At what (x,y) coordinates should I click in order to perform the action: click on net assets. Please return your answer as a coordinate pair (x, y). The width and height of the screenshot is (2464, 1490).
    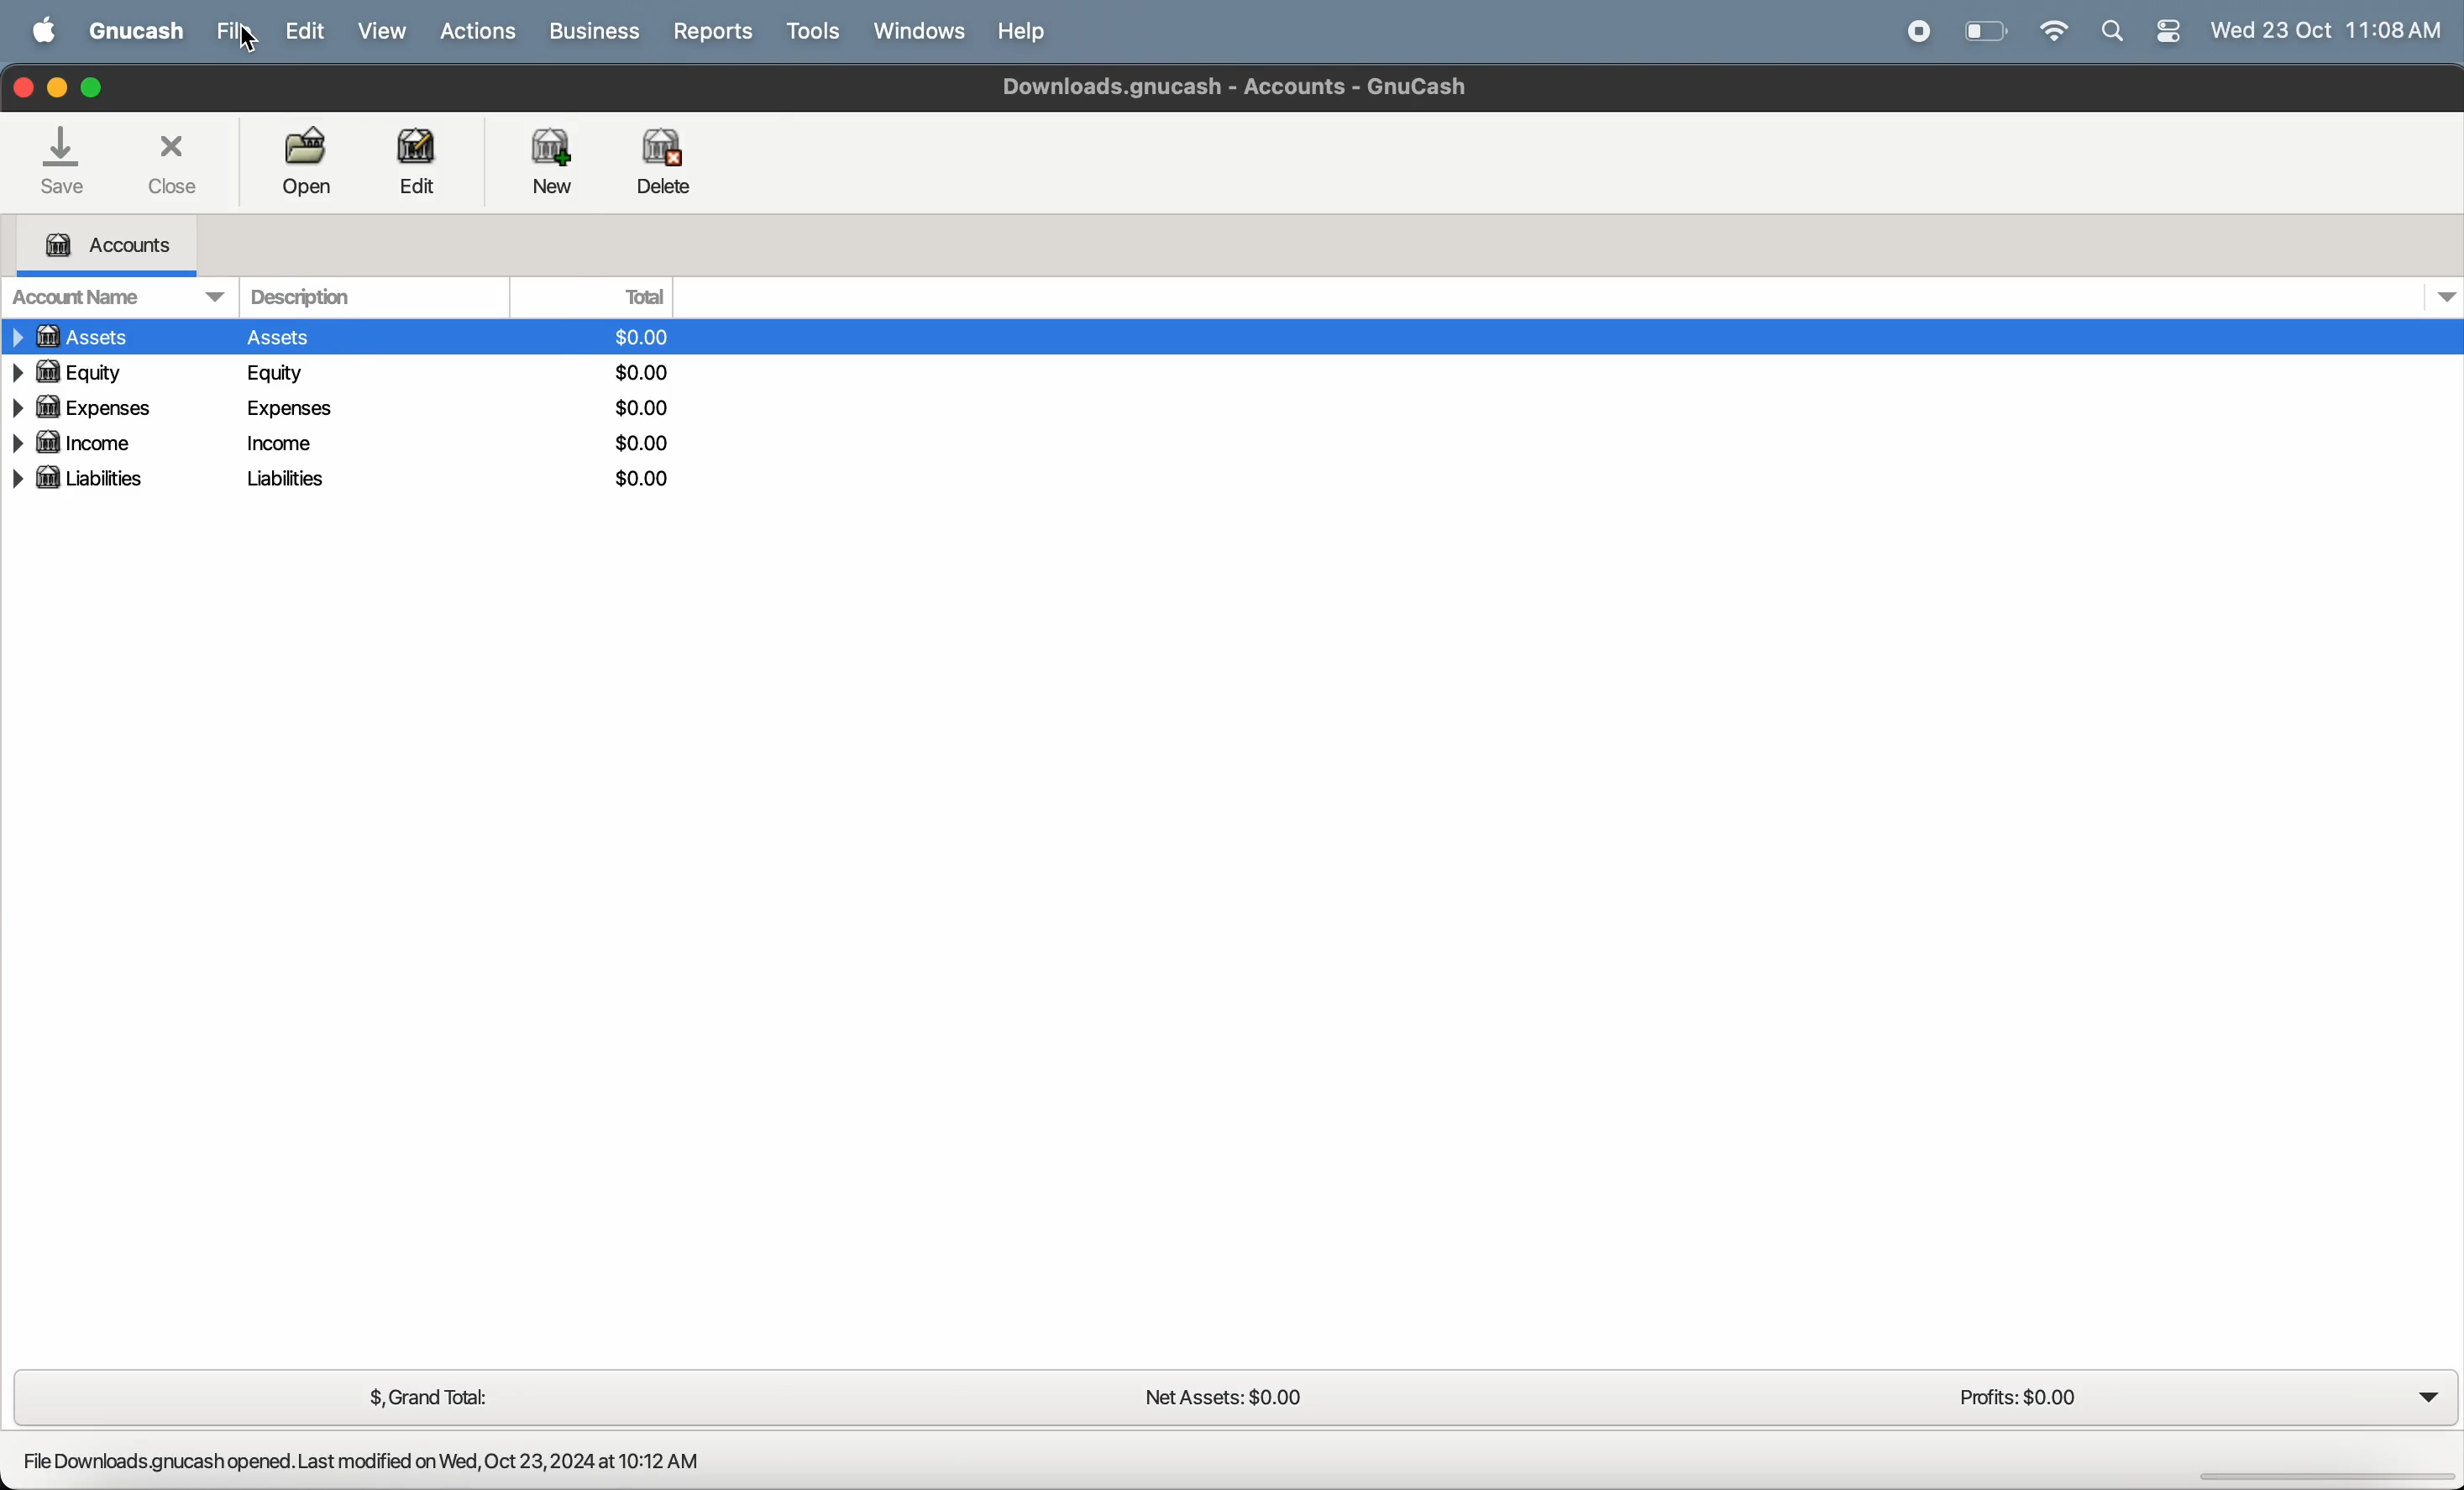
    Looking at the image, I should click on (1229, 1403).